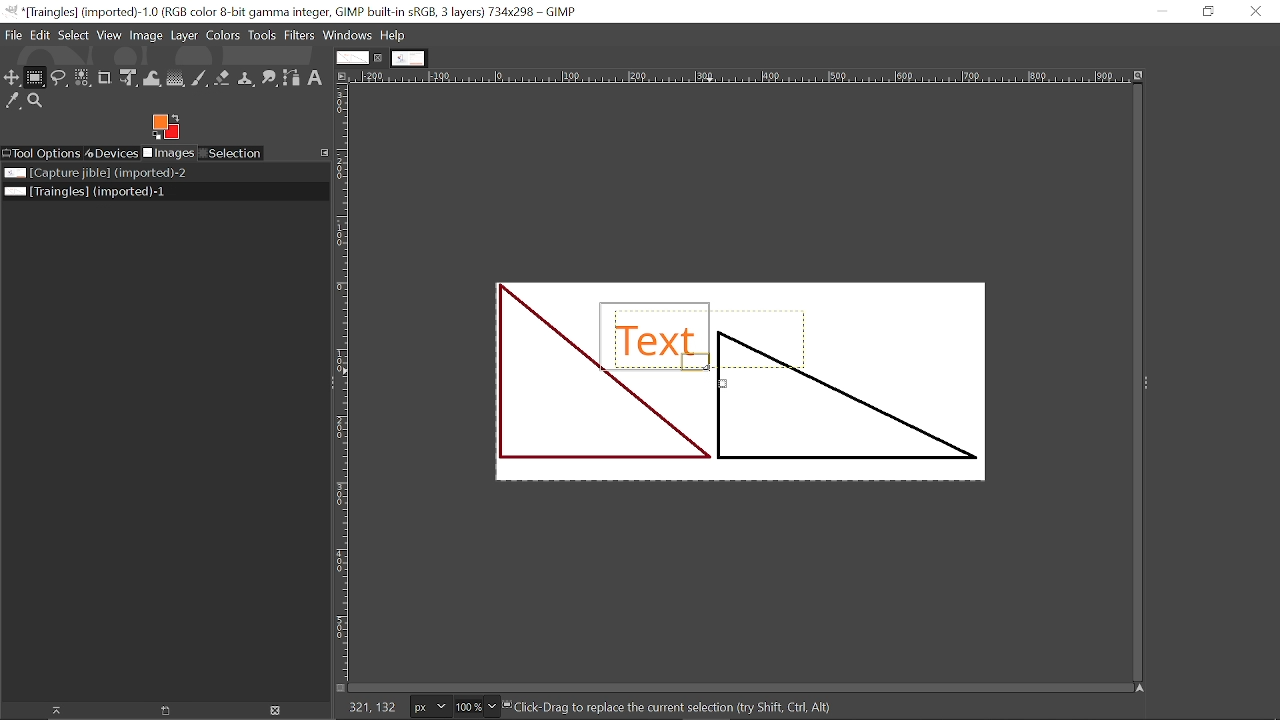 The image size is (1280, 720). Describe the element at coordinates (37, 100) in the screenshot. I see `Zoom tool` at that location.